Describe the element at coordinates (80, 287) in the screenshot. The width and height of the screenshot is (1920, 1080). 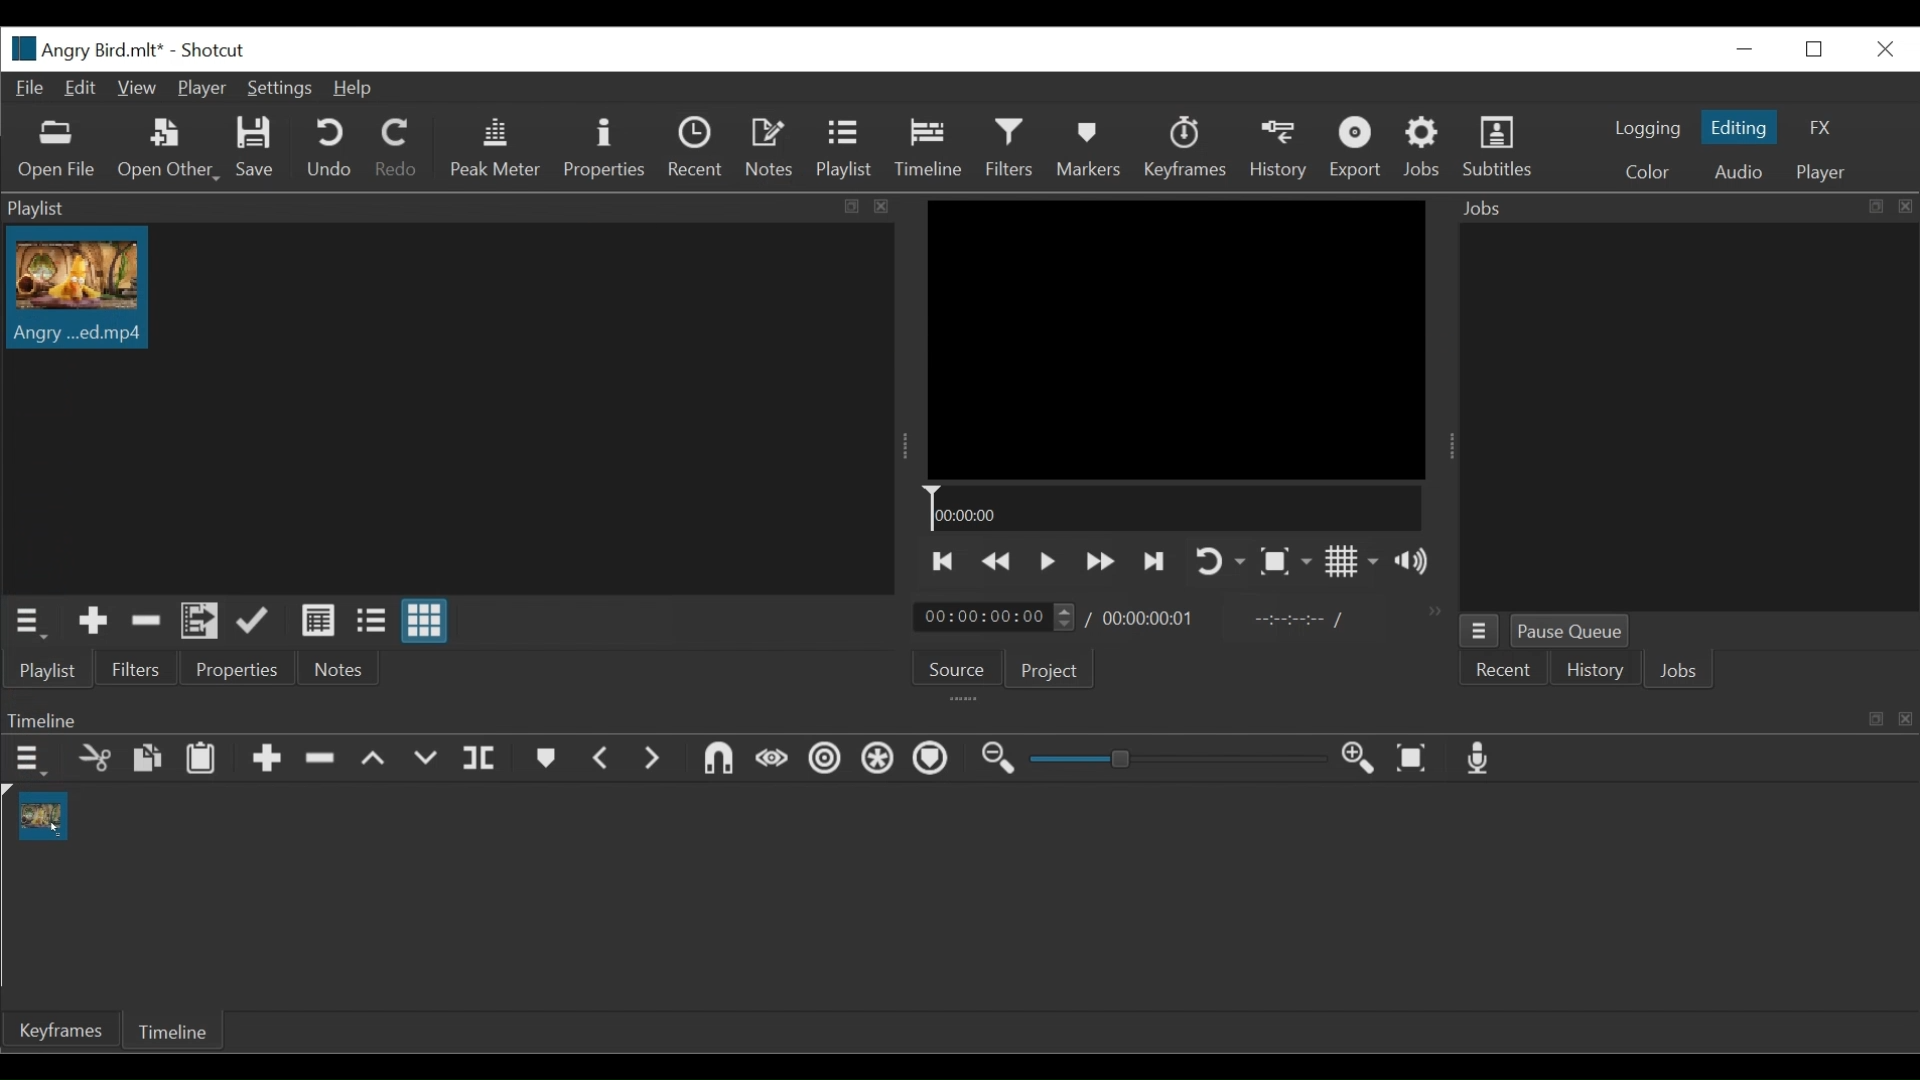
I see `Clip thumbnail` at that location.